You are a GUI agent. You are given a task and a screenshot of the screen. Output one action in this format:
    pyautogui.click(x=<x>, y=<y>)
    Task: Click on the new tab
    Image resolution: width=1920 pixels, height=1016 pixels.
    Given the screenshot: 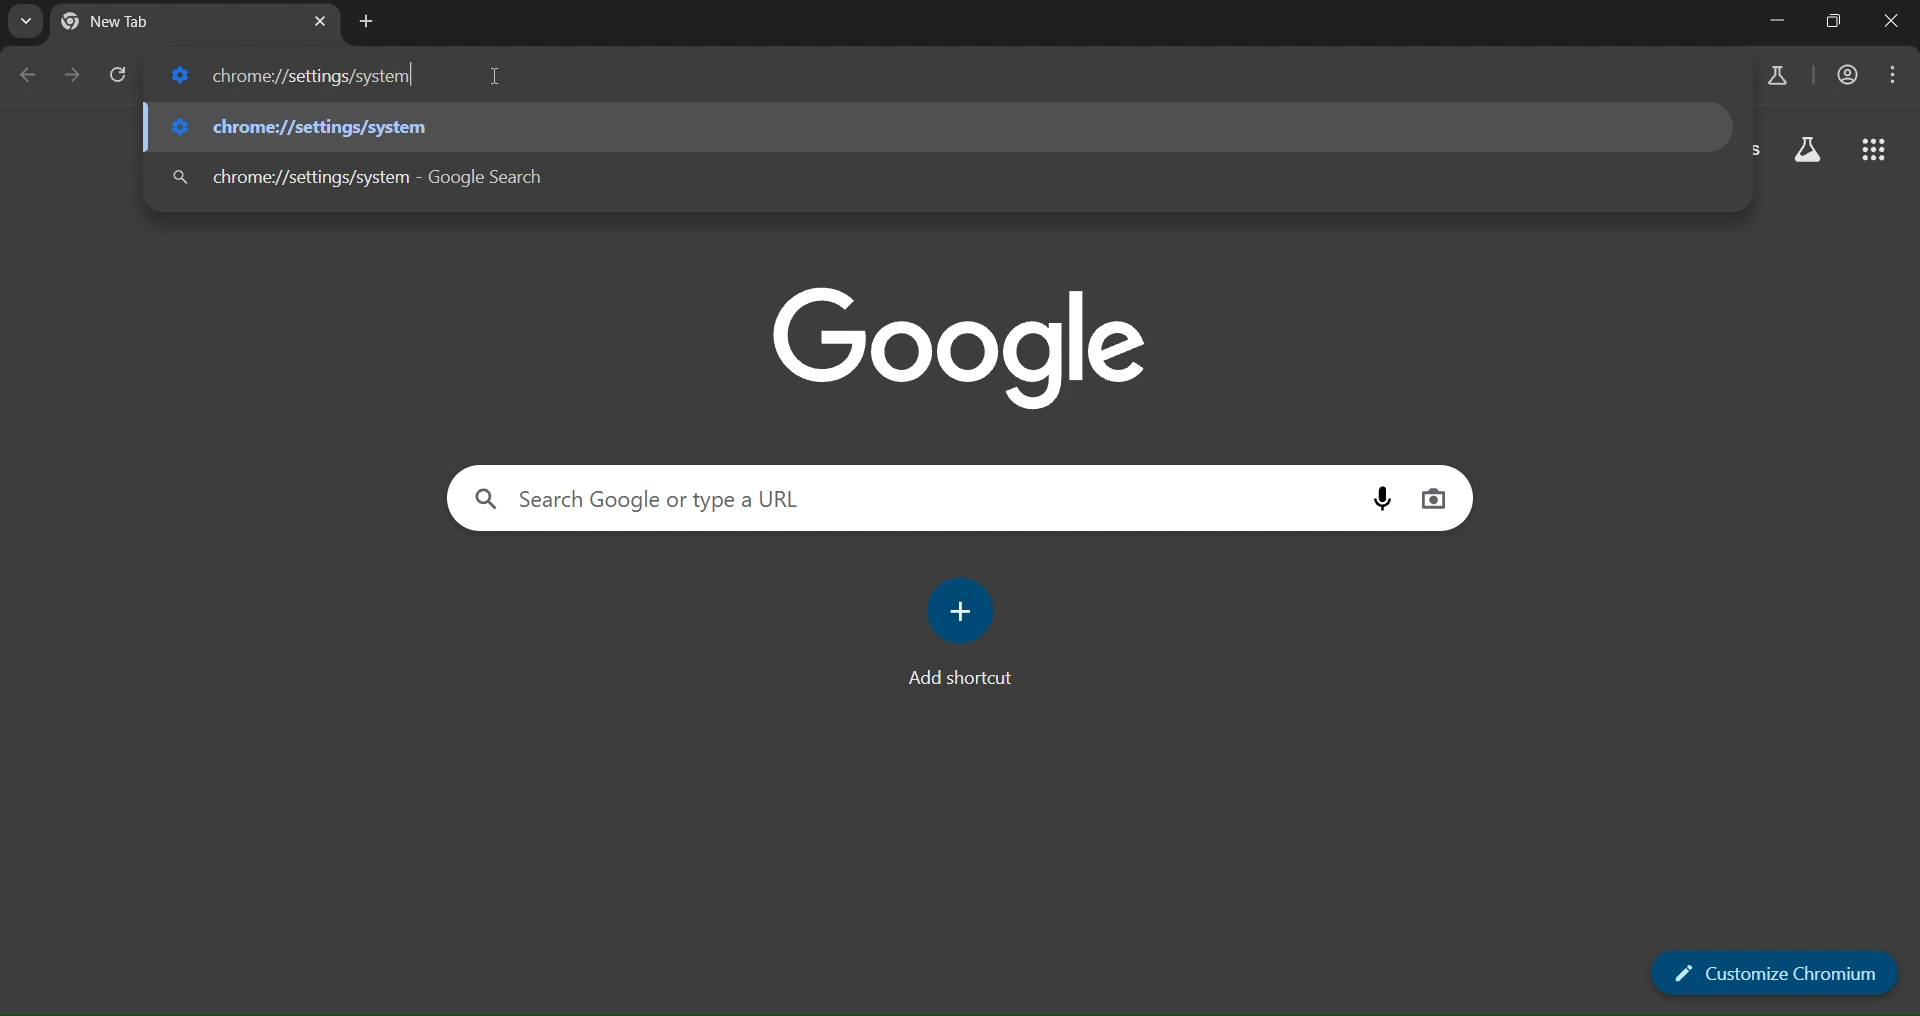 What is the action you would take?
    pyautogui.click(x=367, y=22)
    